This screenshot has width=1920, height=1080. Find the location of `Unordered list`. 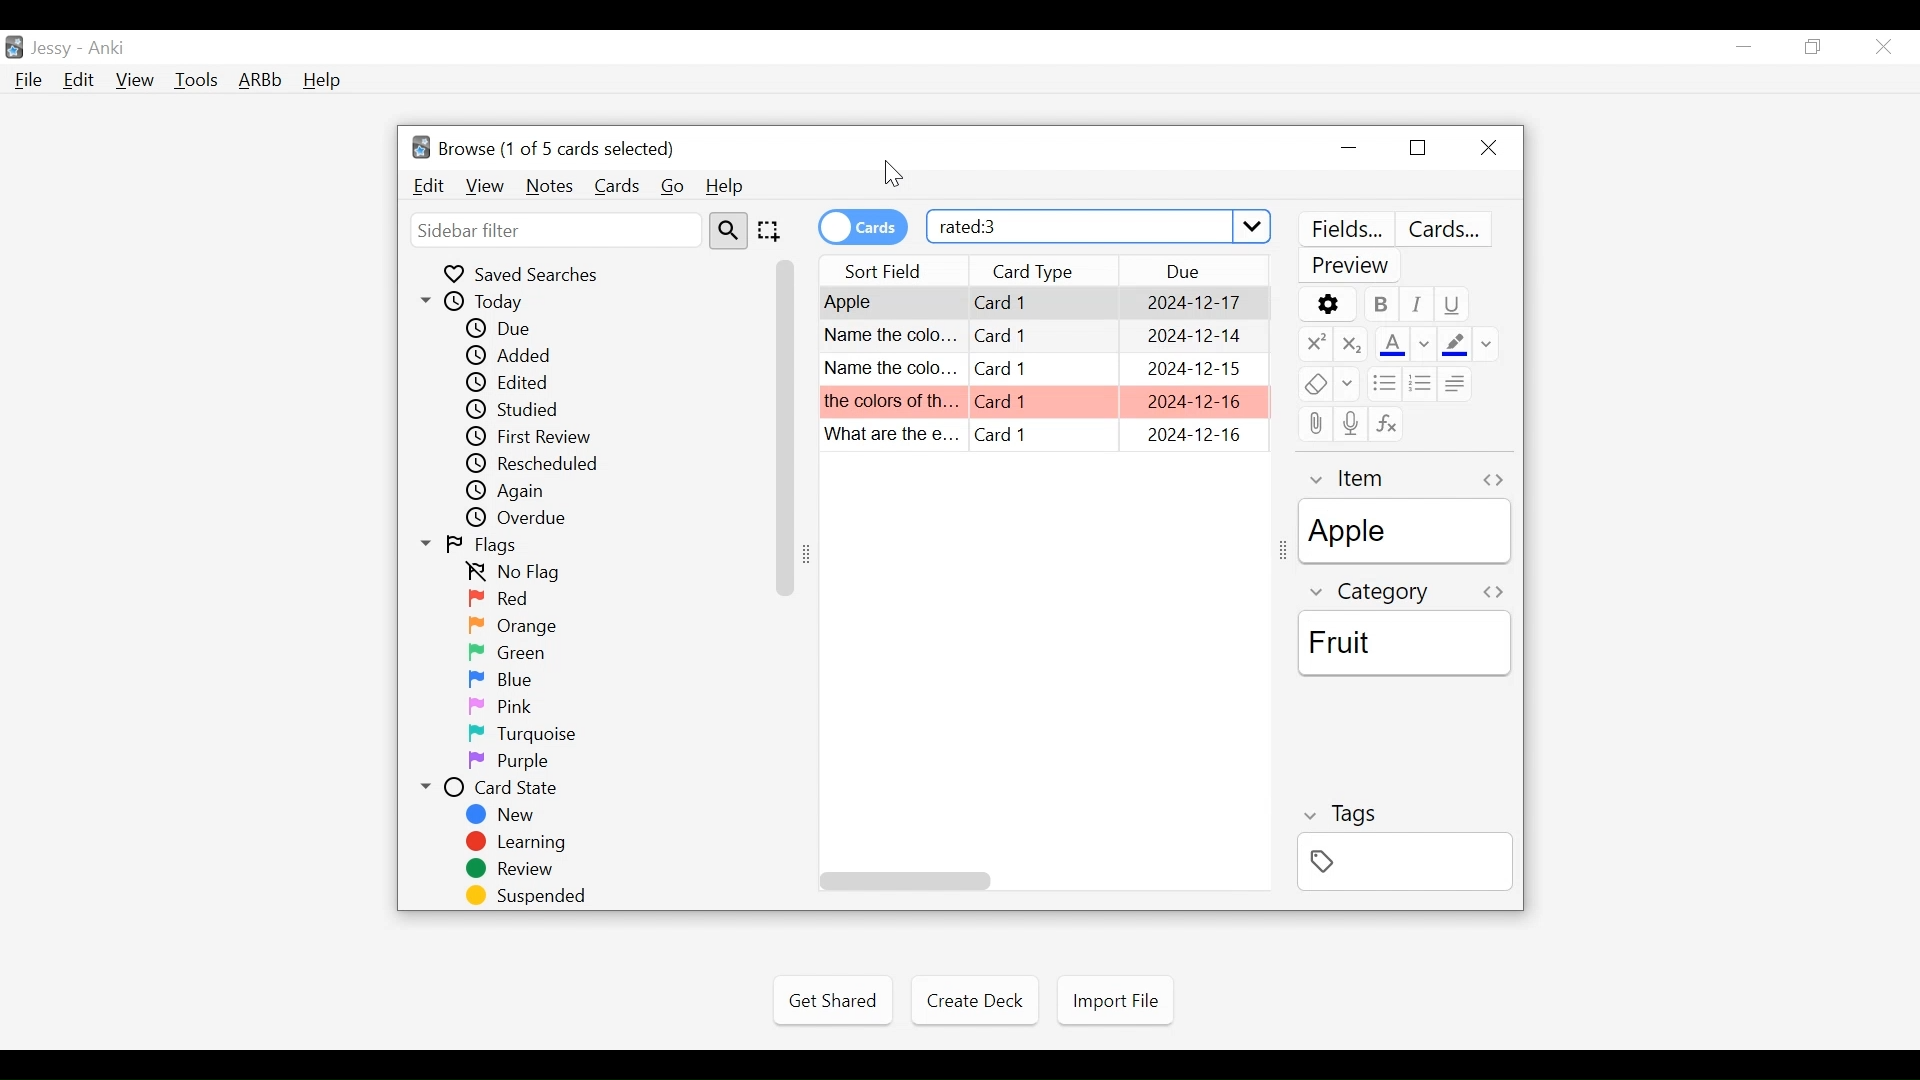

Unordered list is located at coordinates (1385, 382).